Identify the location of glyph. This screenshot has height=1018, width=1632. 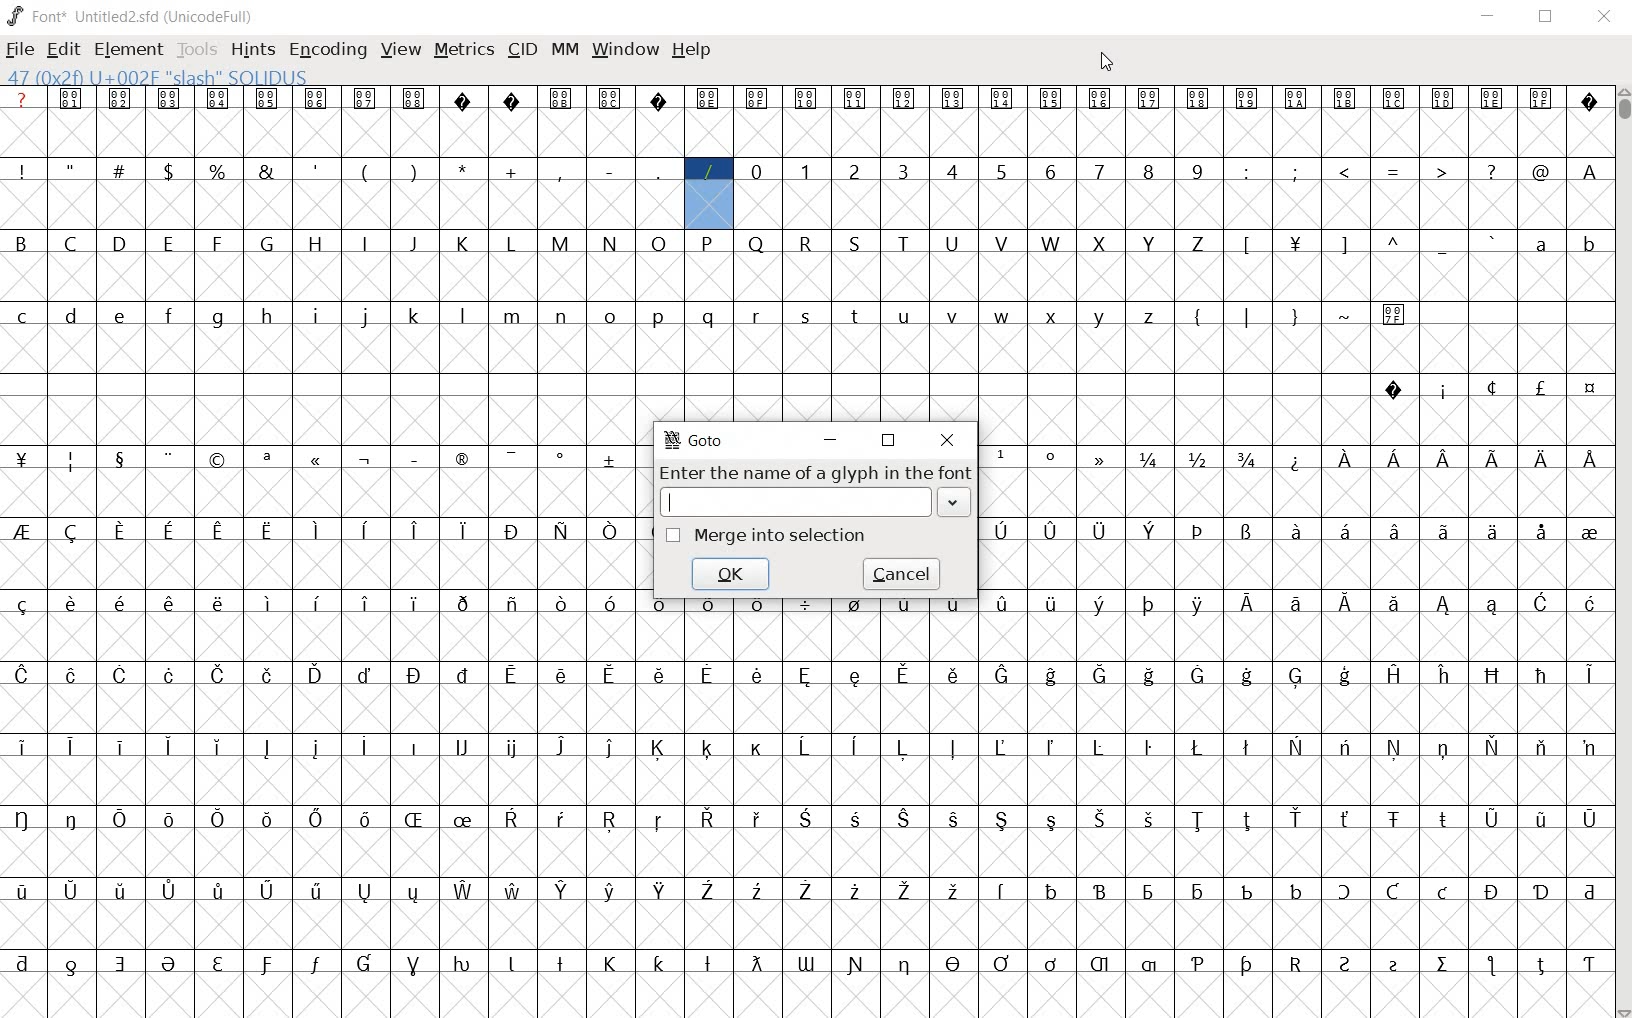
(609, 964).